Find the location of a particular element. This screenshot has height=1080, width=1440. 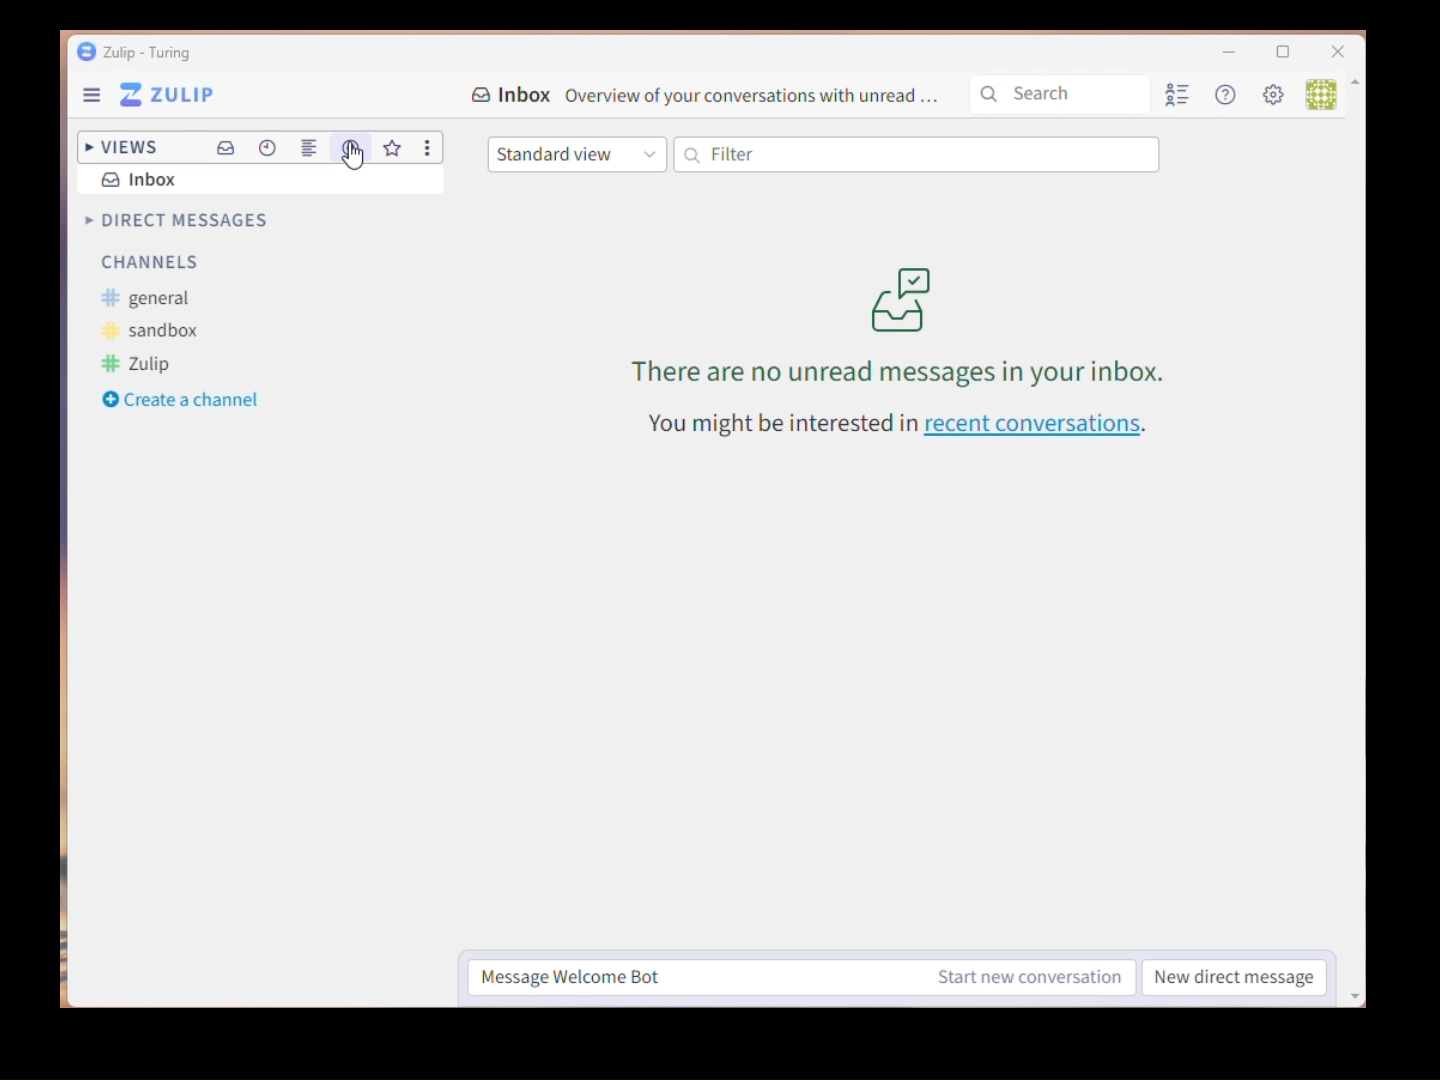

Schedule is located at coordinates (270, 146).